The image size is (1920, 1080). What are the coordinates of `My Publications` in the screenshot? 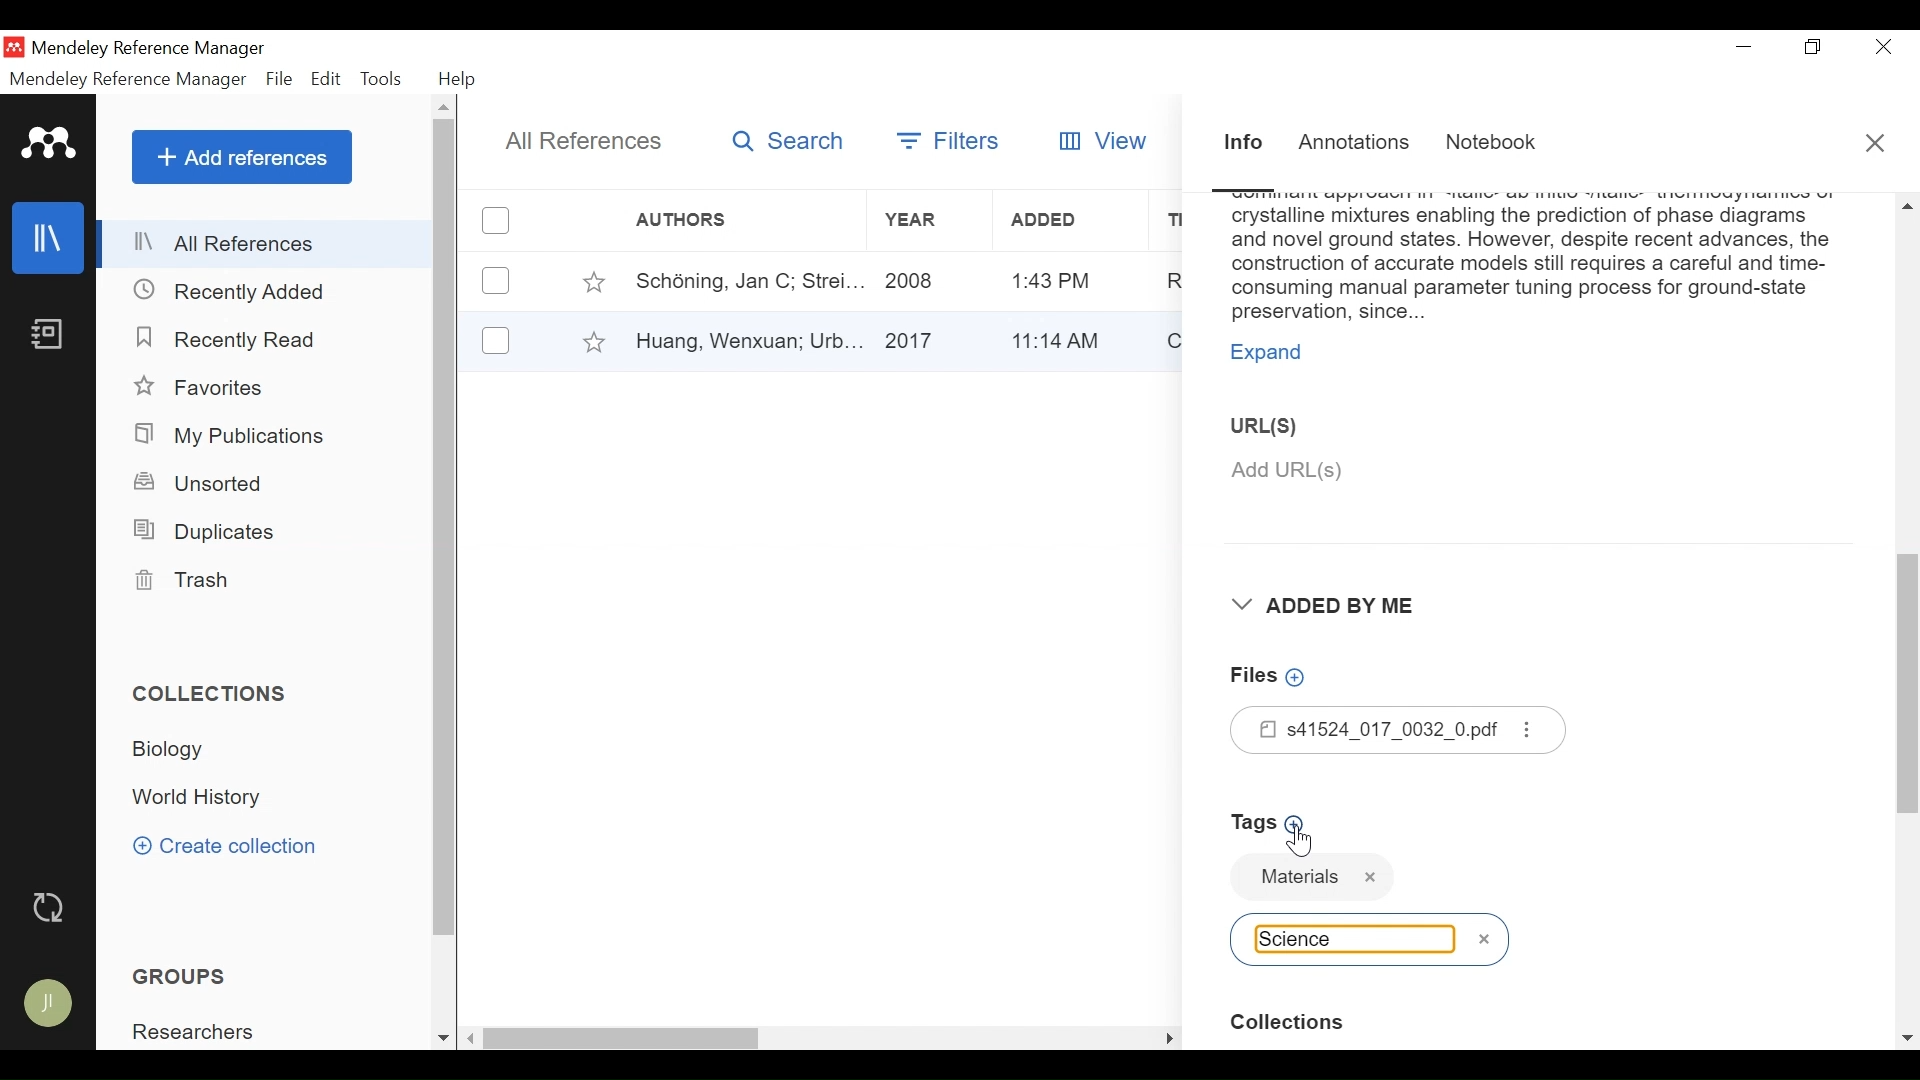 It's located at (232, 437).